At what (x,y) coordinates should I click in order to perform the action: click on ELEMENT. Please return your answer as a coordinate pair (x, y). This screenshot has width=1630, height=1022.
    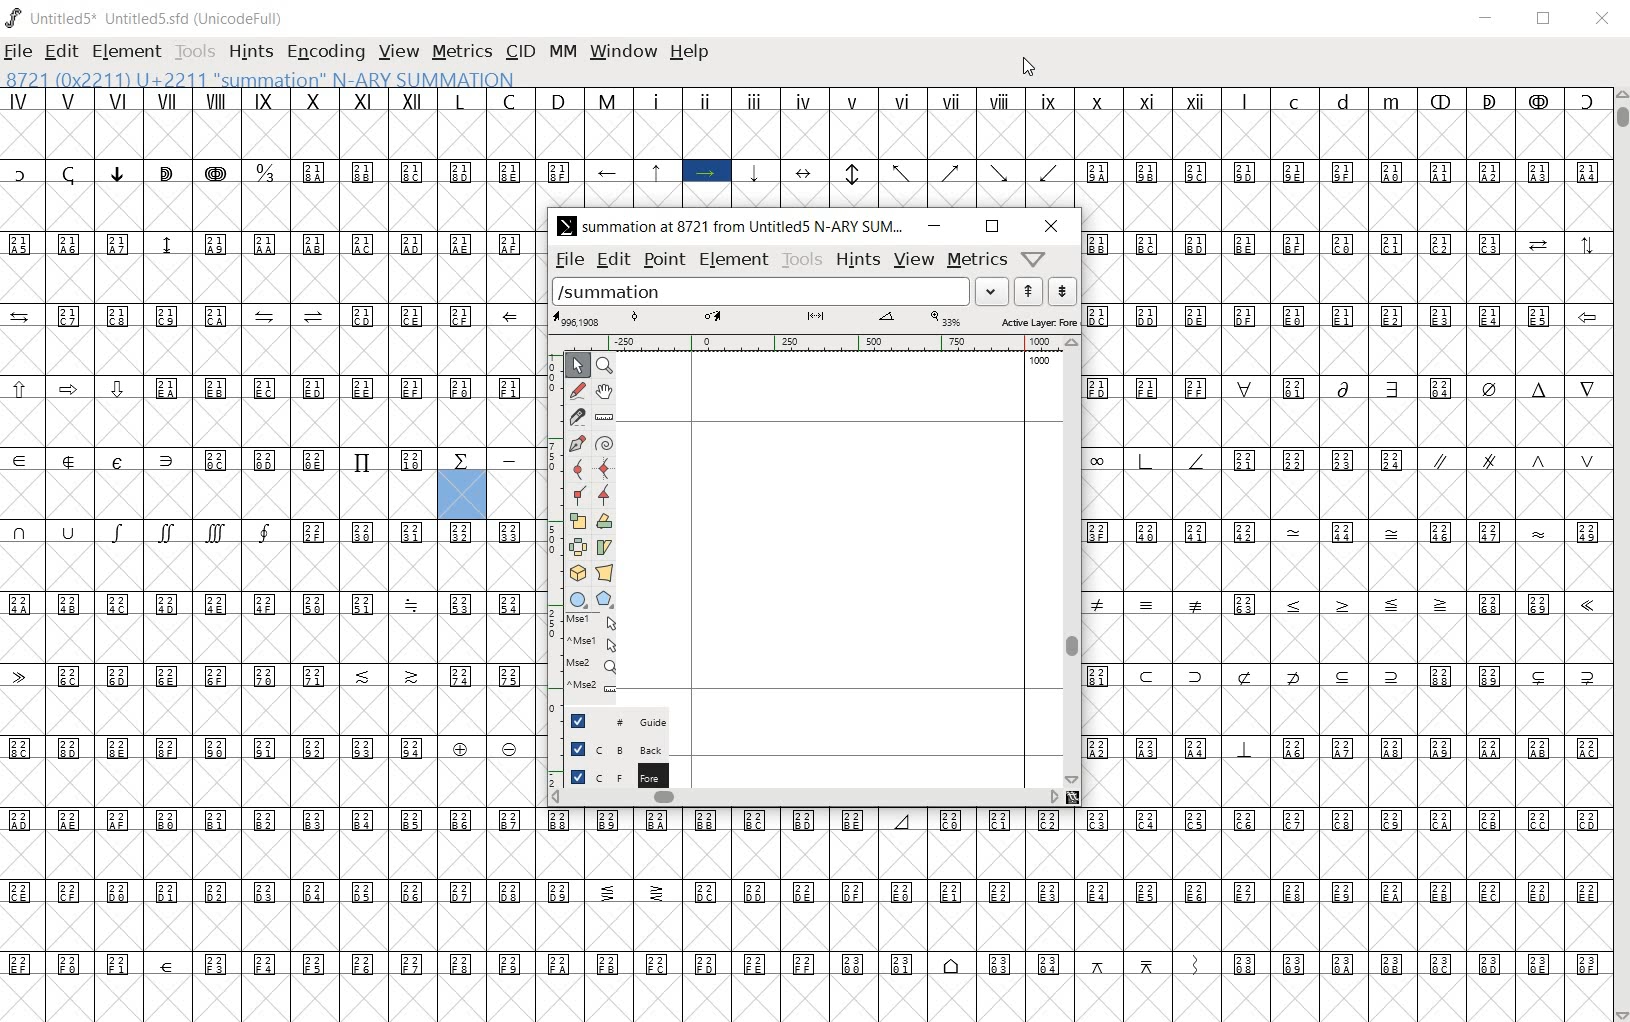
    Looking at the image, I should click on (128, 51).